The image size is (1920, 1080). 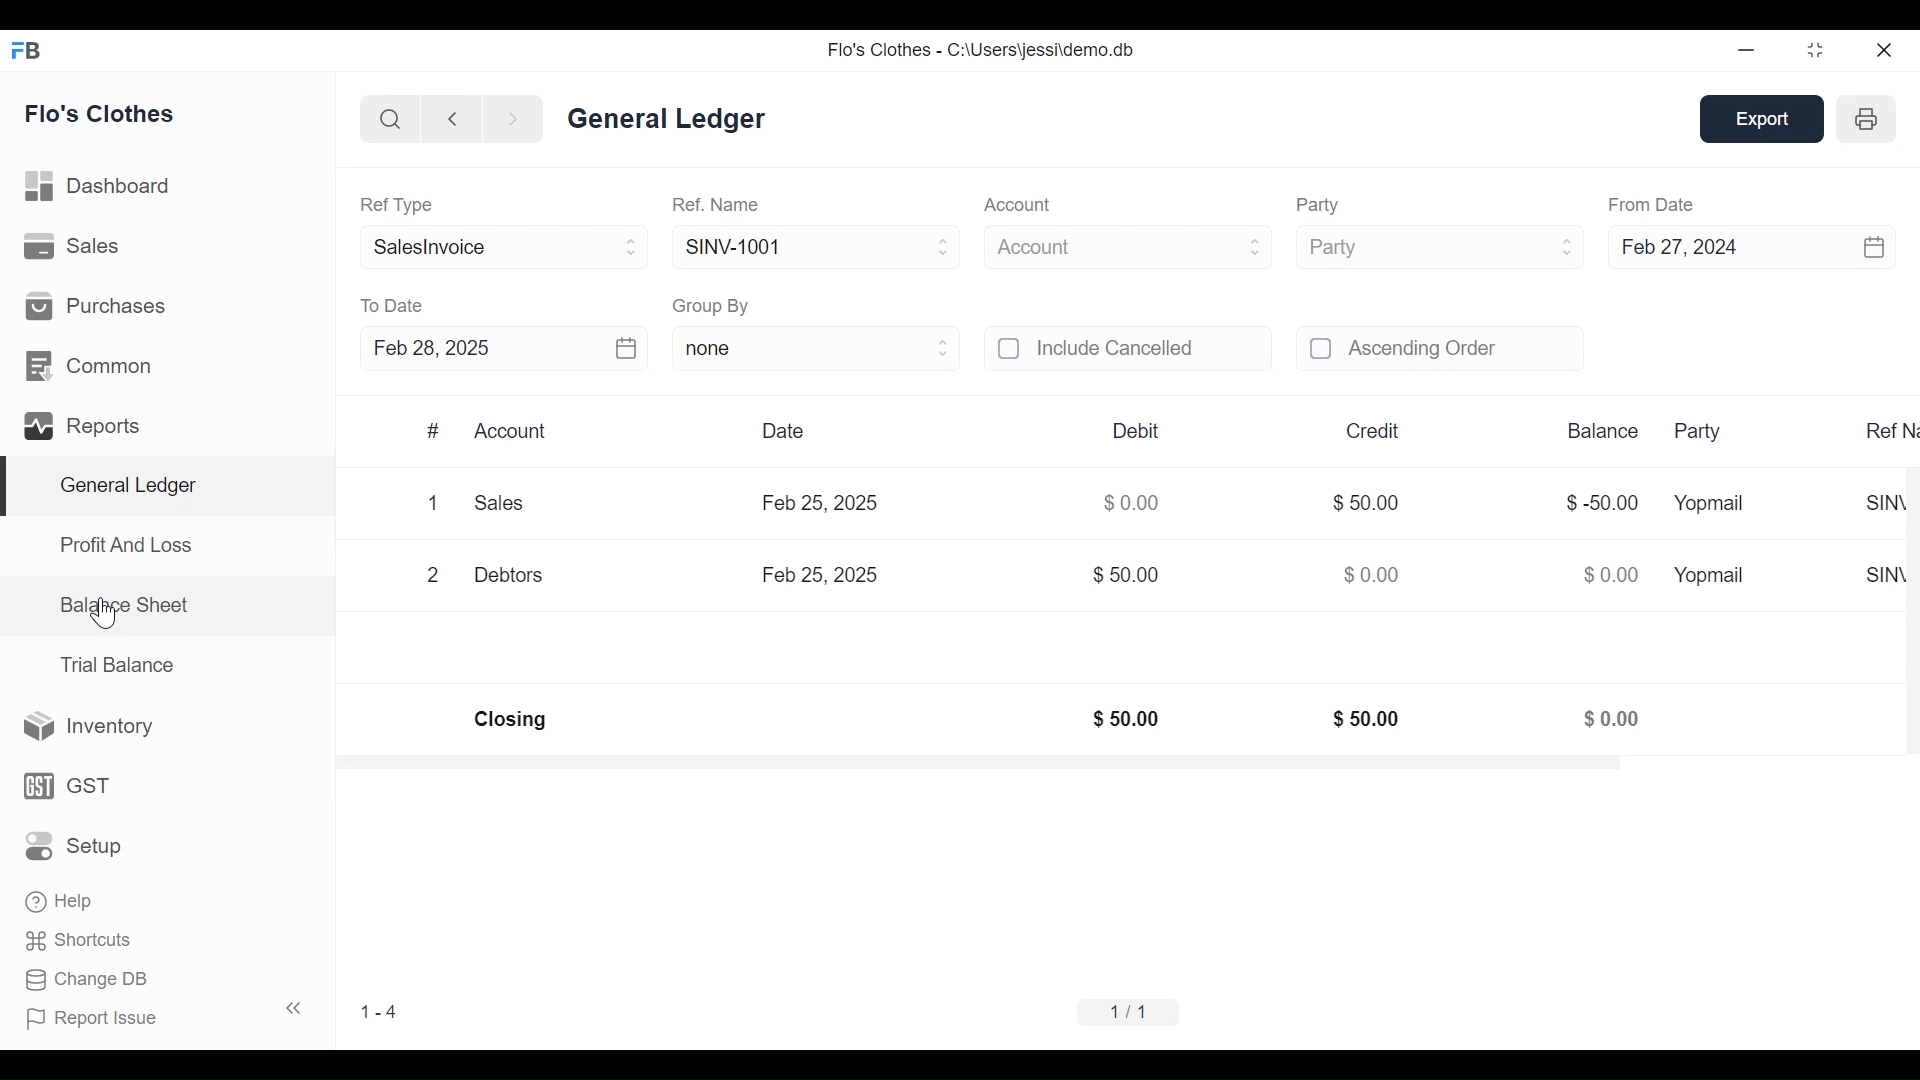 What do you see at coordinates (128, 488) in the screenshot?
I see `General Ledger` at bounding box center [128, 488].